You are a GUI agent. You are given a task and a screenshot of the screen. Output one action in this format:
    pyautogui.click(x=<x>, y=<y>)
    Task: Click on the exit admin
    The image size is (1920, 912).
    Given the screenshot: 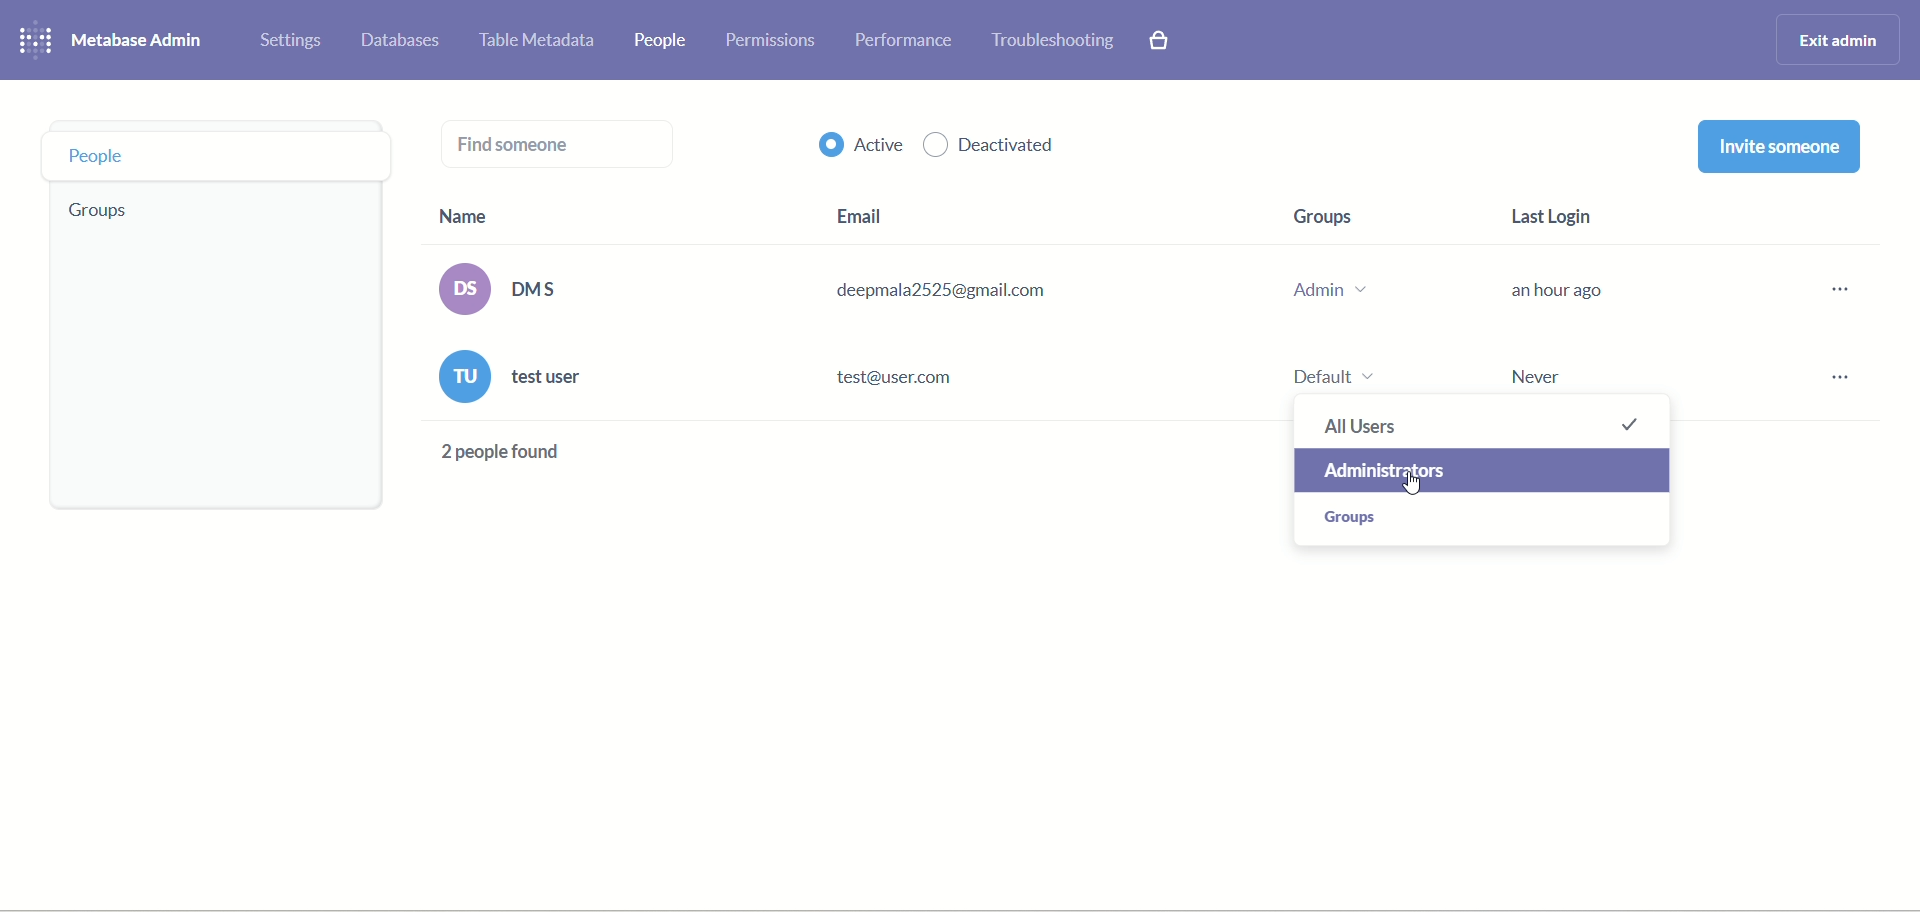 What is the action you would take?
    pyautogui.click(x=1840, y=37)
    